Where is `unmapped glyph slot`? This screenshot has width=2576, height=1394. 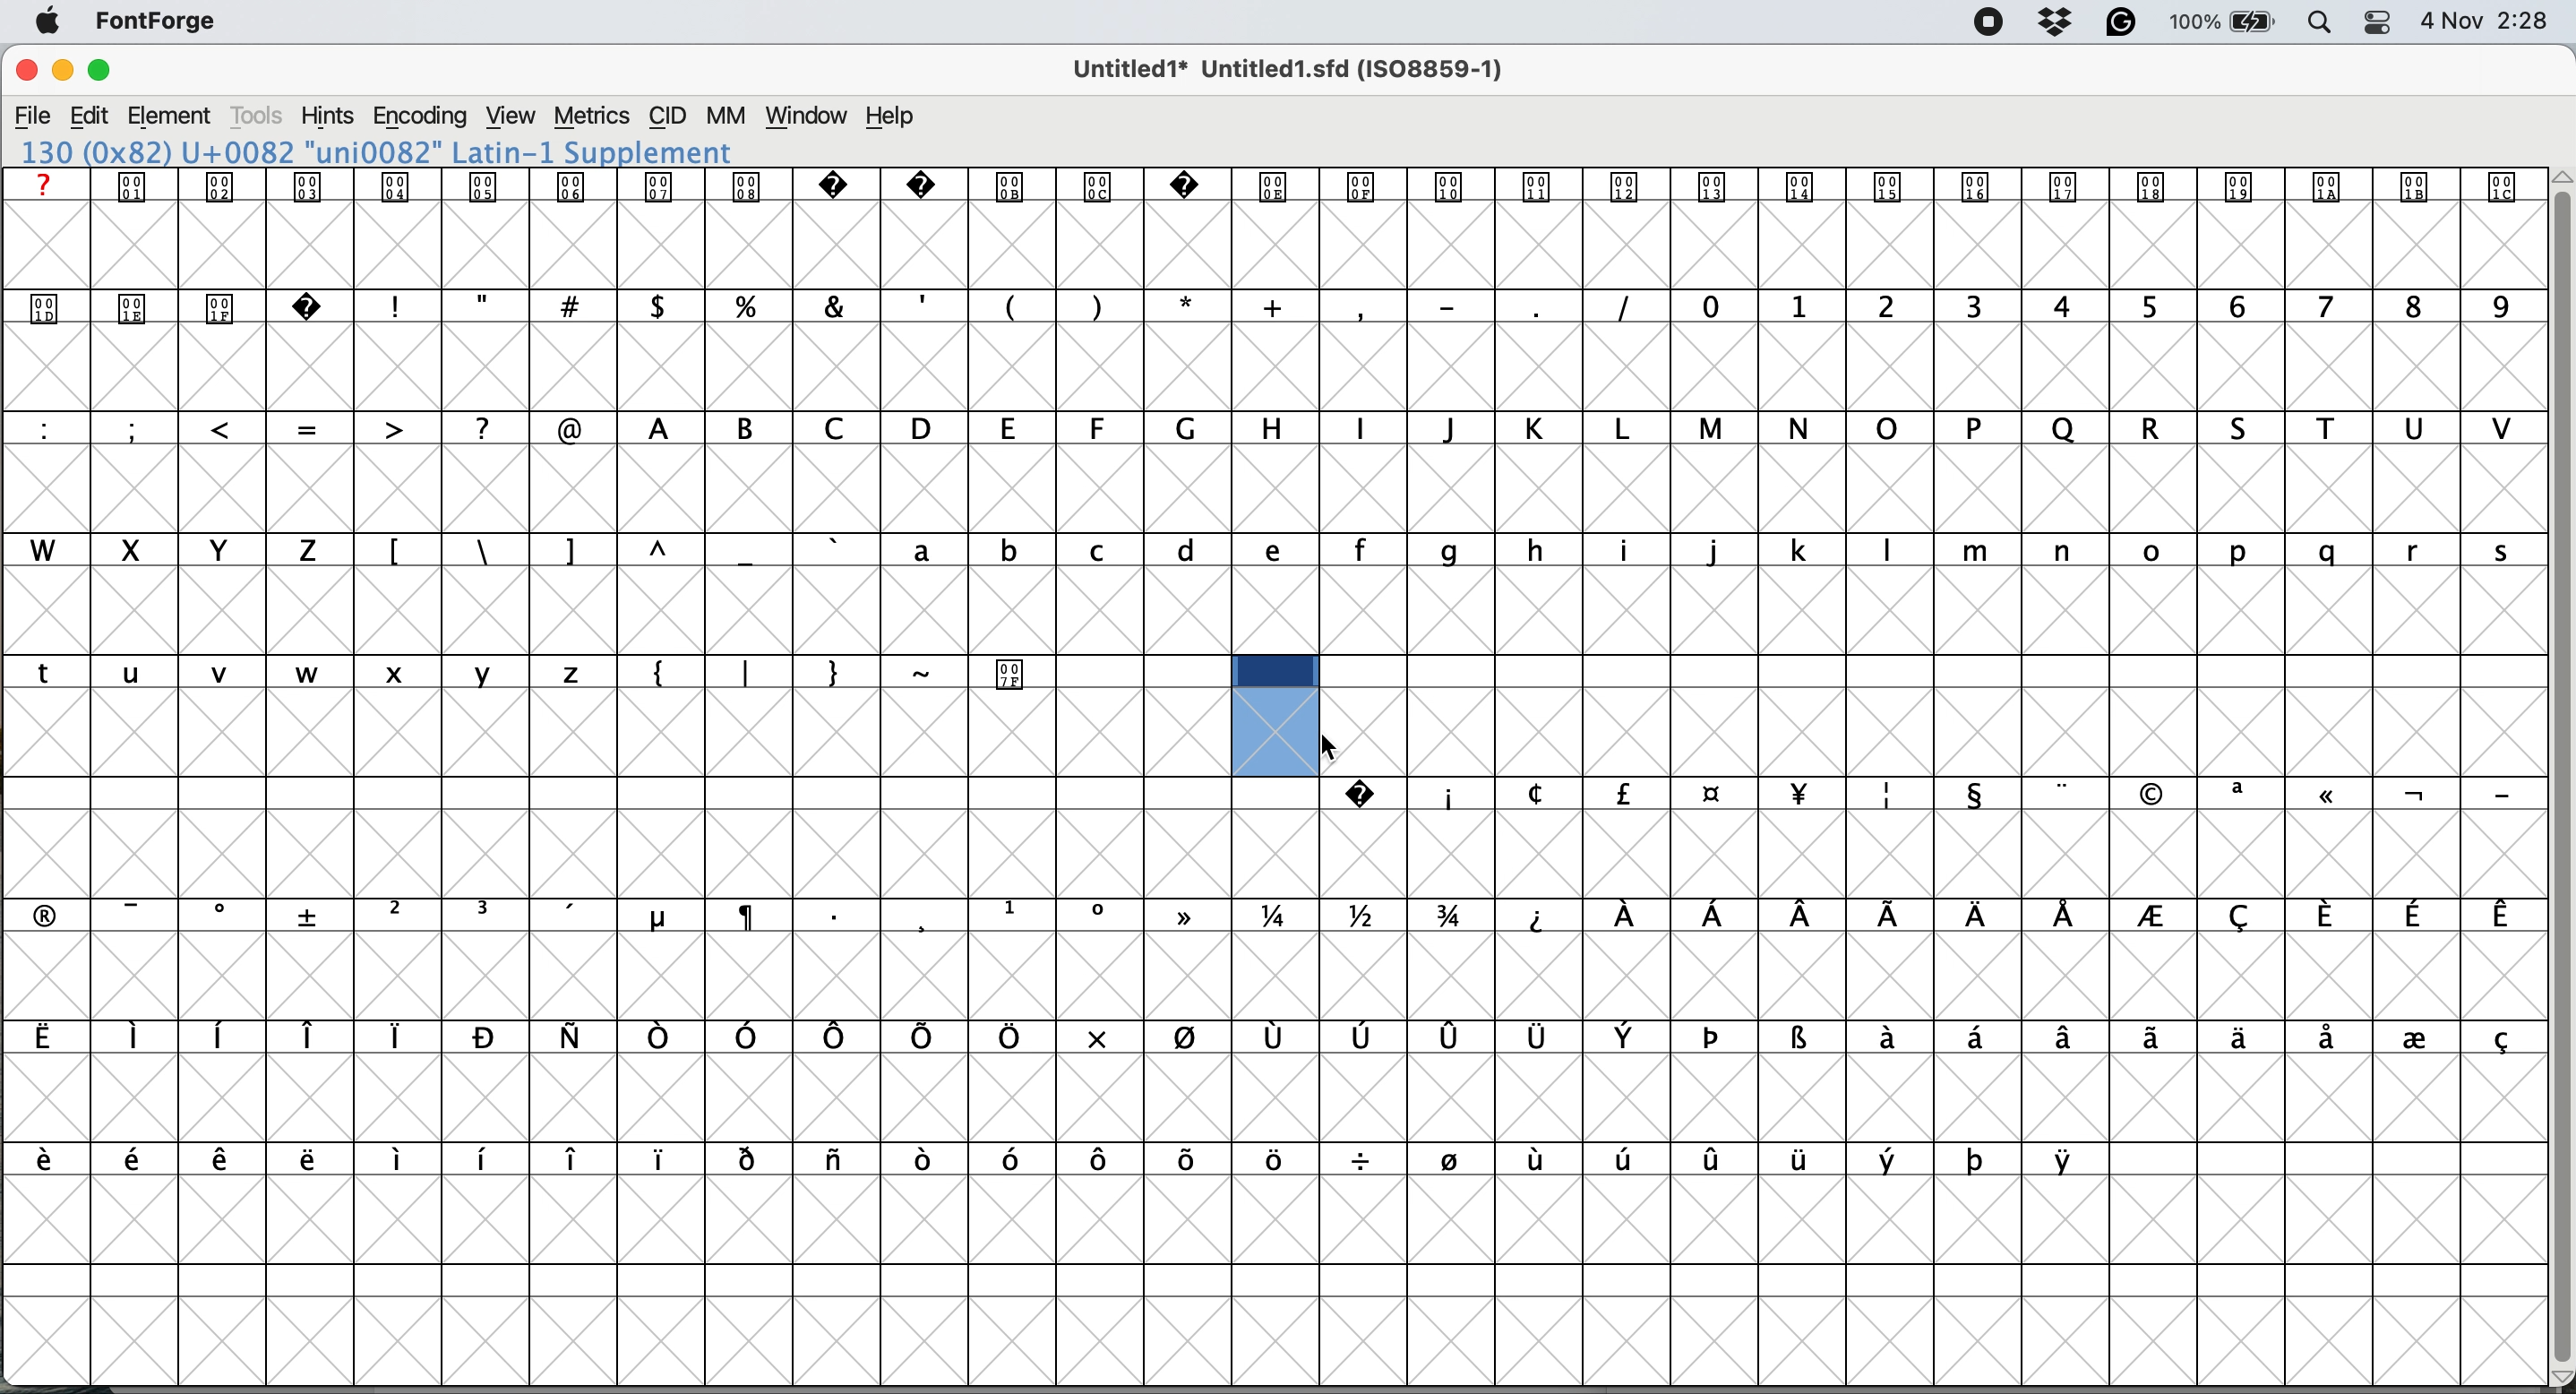
unmapped glyph slot is located at coordinates (1270, 714).